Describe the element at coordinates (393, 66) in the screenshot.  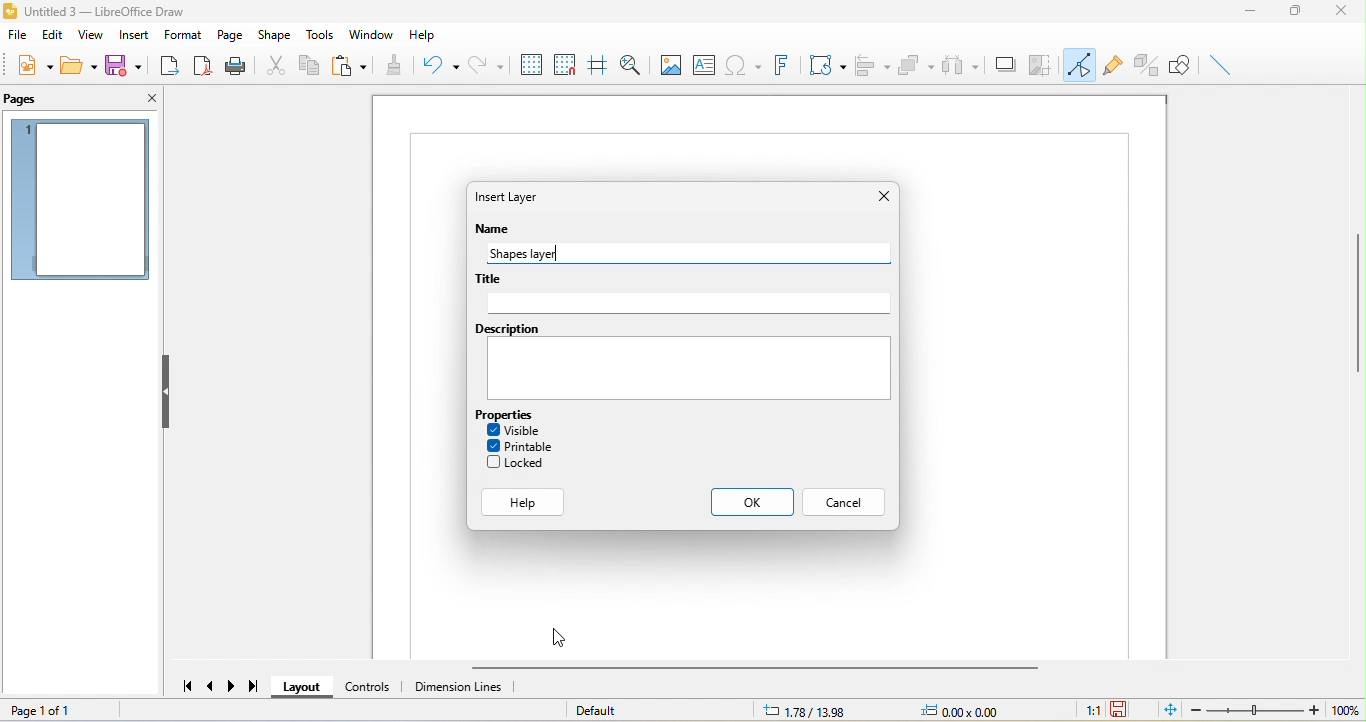
I see `clone formatting` at that location.